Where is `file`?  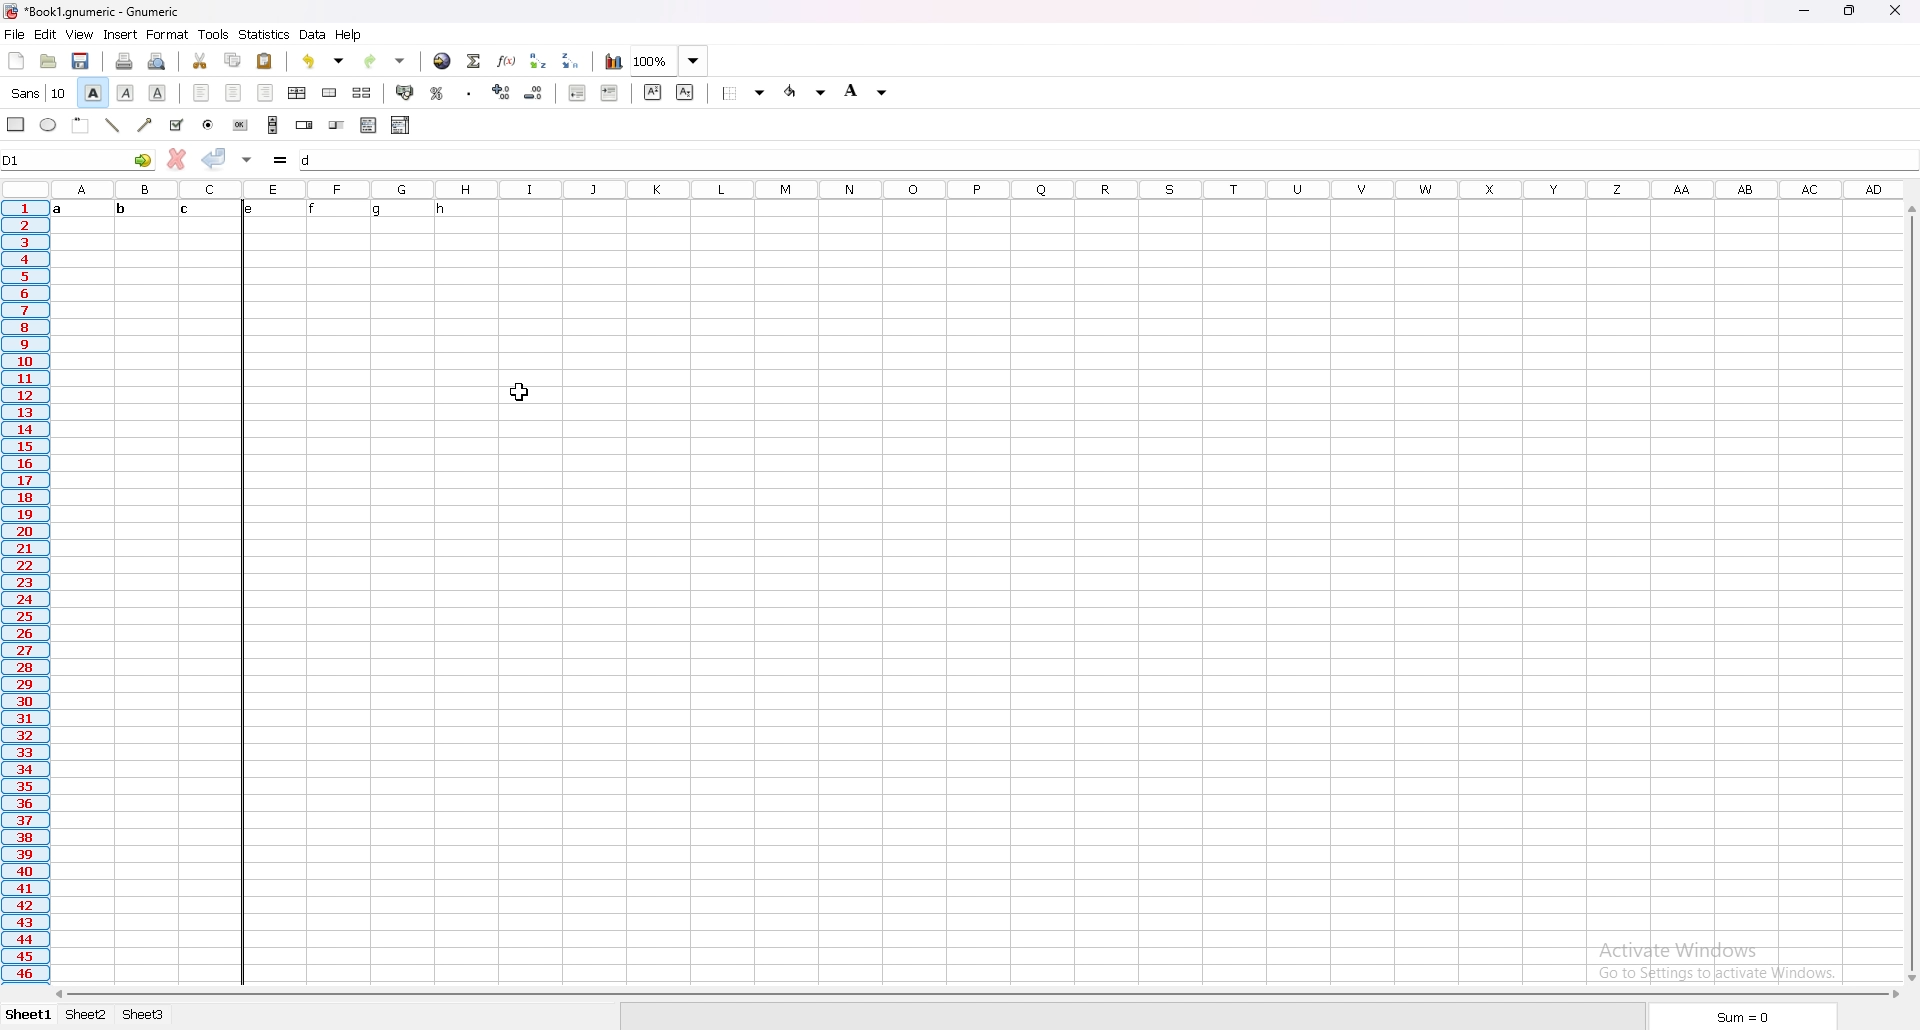
file is located at coordinates (15, 33).